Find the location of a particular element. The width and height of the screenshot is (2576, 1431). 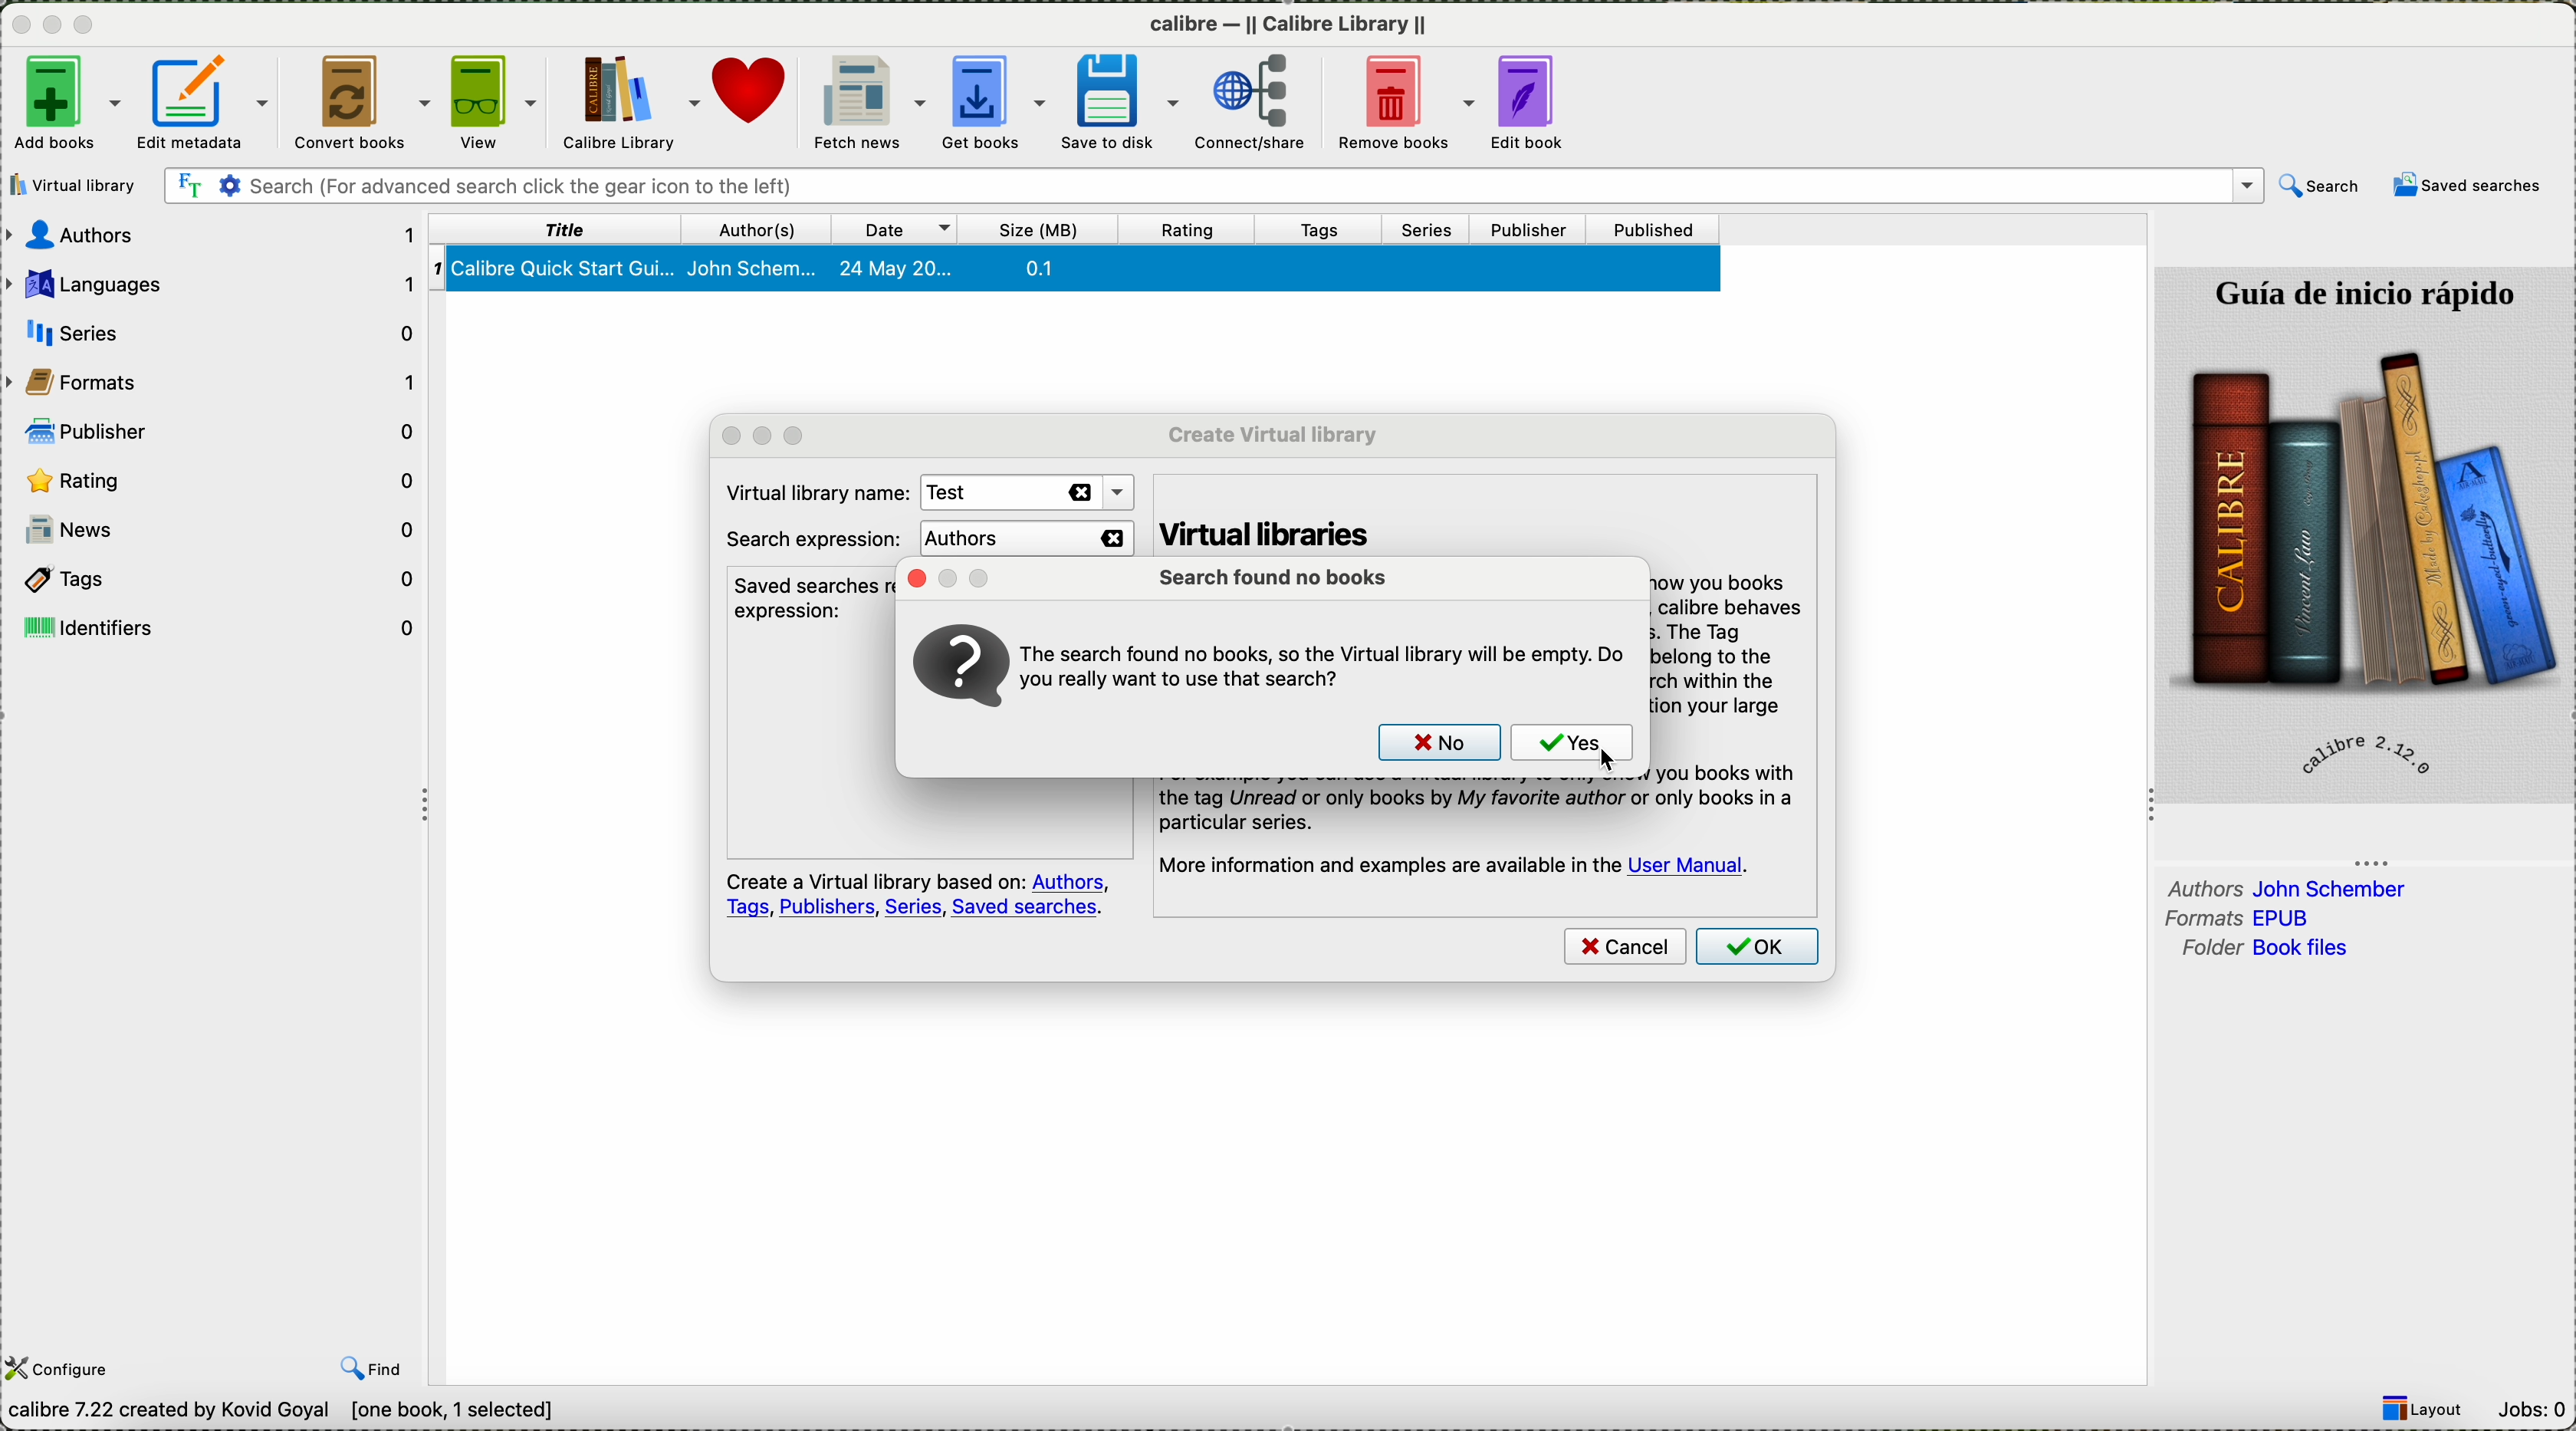

save to disk is located at coordinates (1125, 101).